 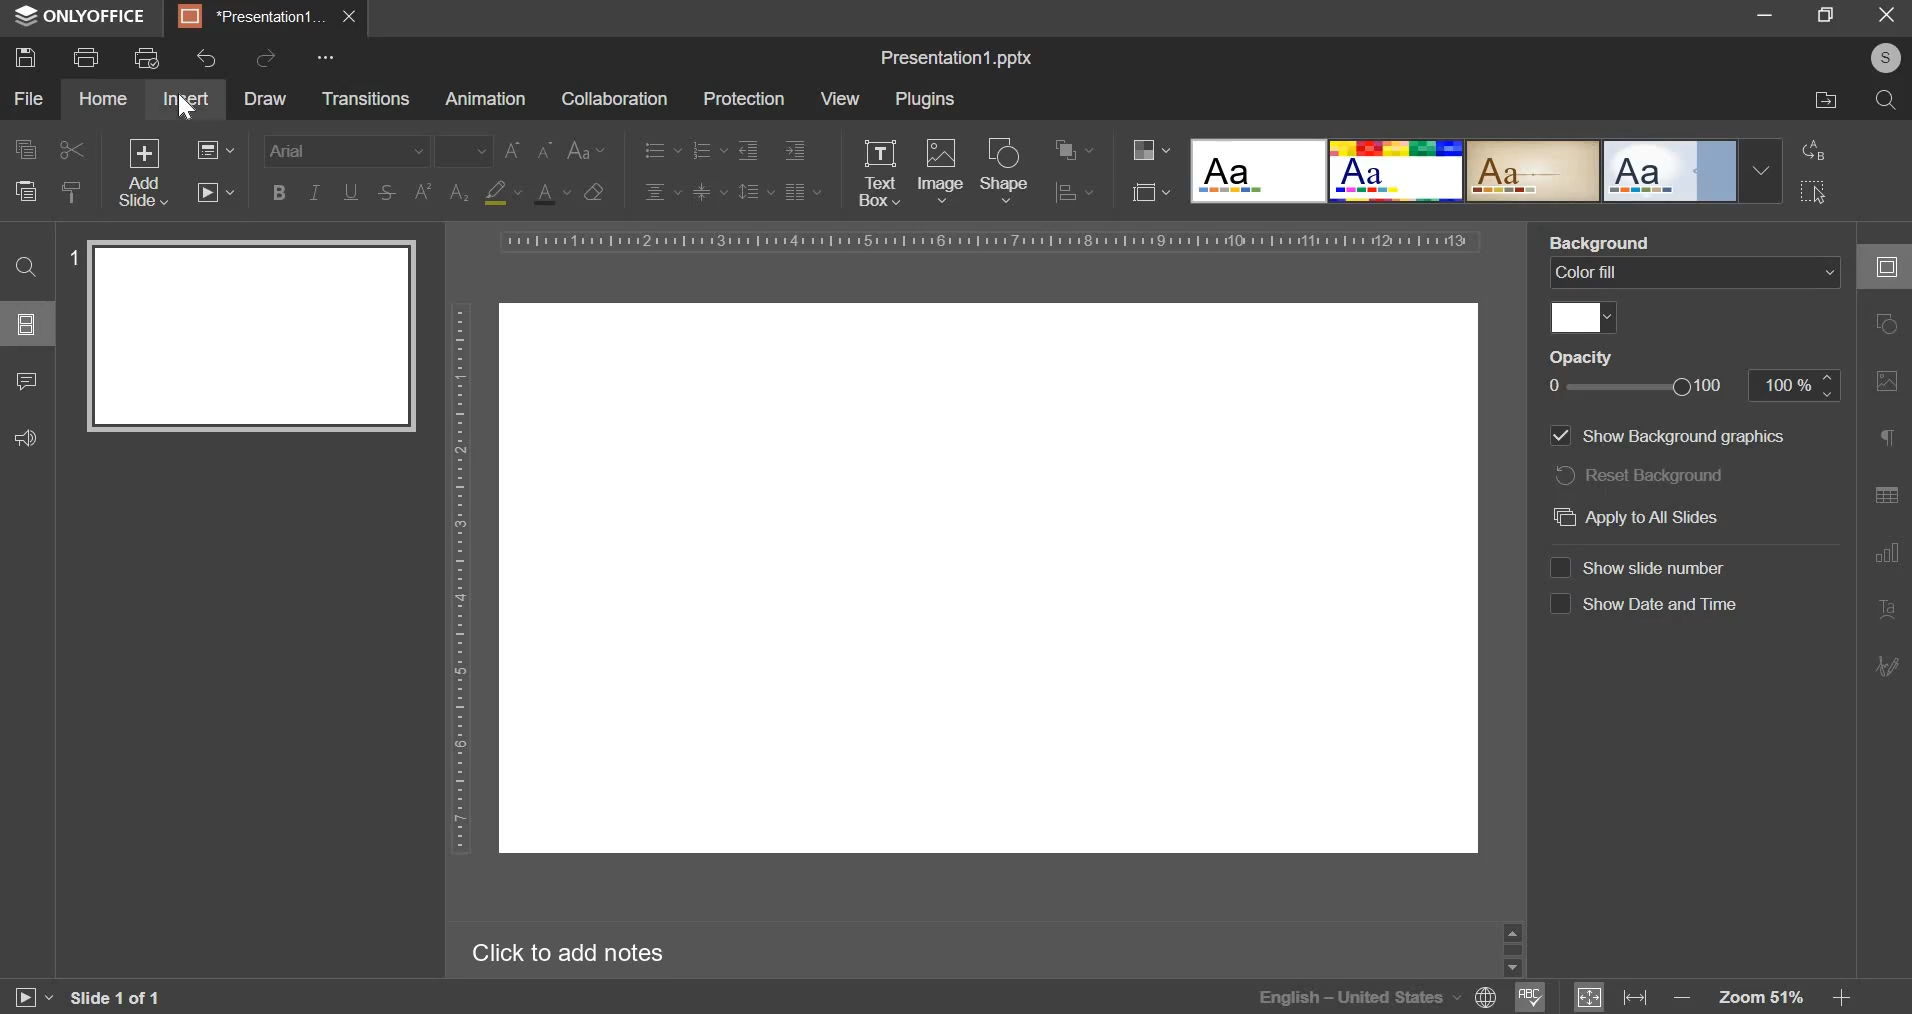 What do you see at coordinates (800, 190) in the screenshot?
I see `paragraph alignment` at bounding box center [800, 190].